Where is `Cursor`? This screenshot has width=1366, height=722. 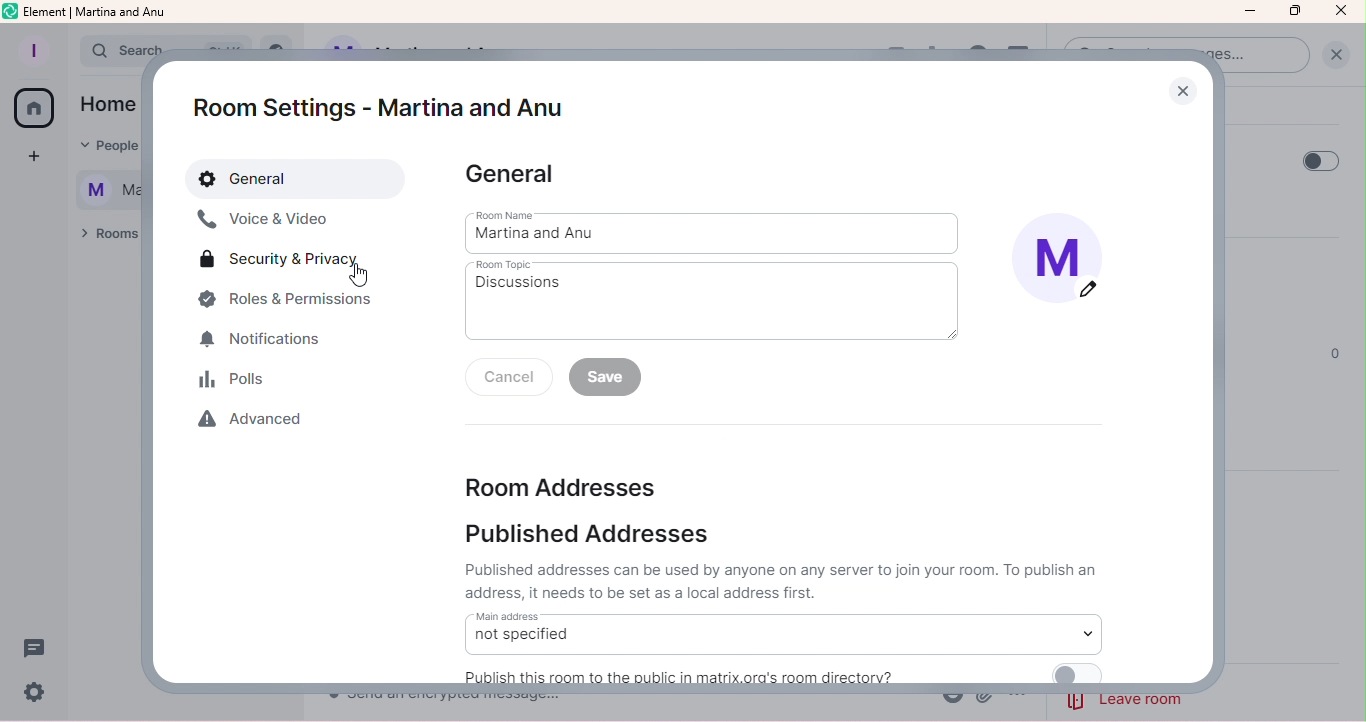
Cursor is located at coordinates (359, 278).